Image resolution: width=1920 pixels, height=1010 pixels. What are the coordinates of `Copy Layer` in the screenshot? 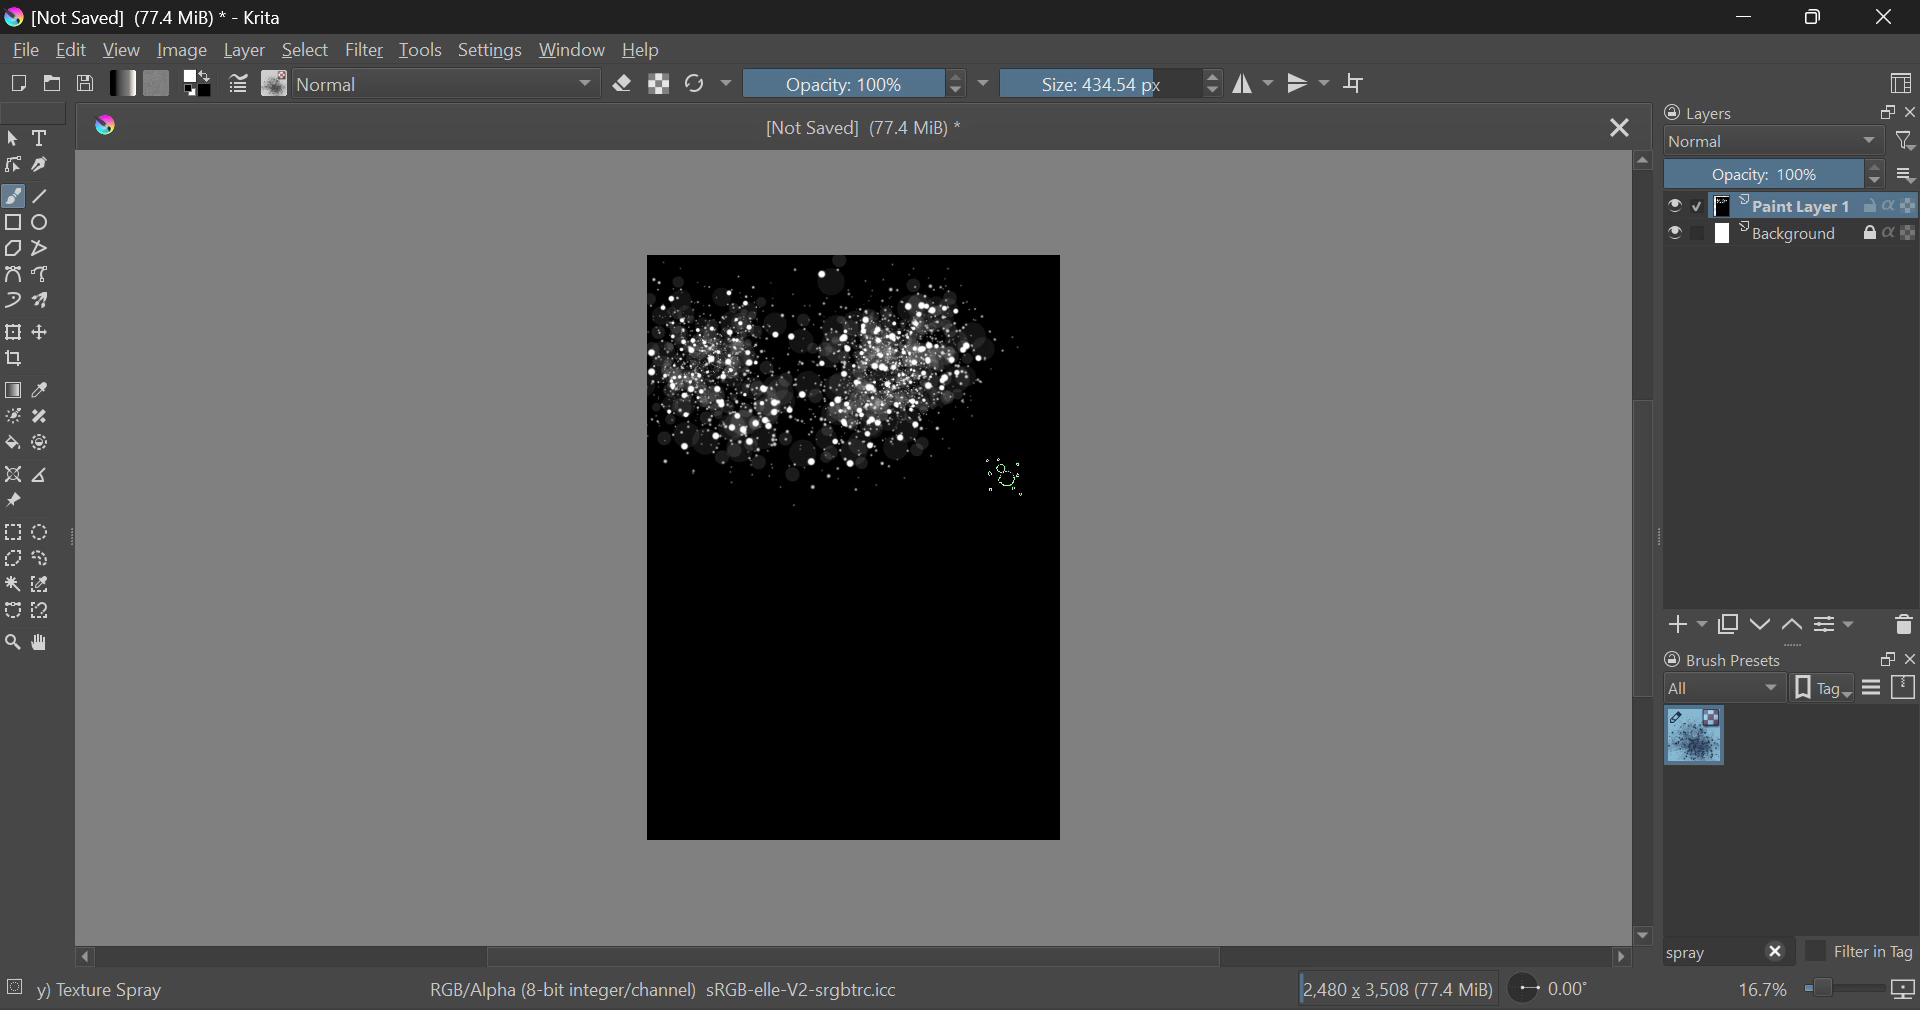 It's located at (1728, 627).